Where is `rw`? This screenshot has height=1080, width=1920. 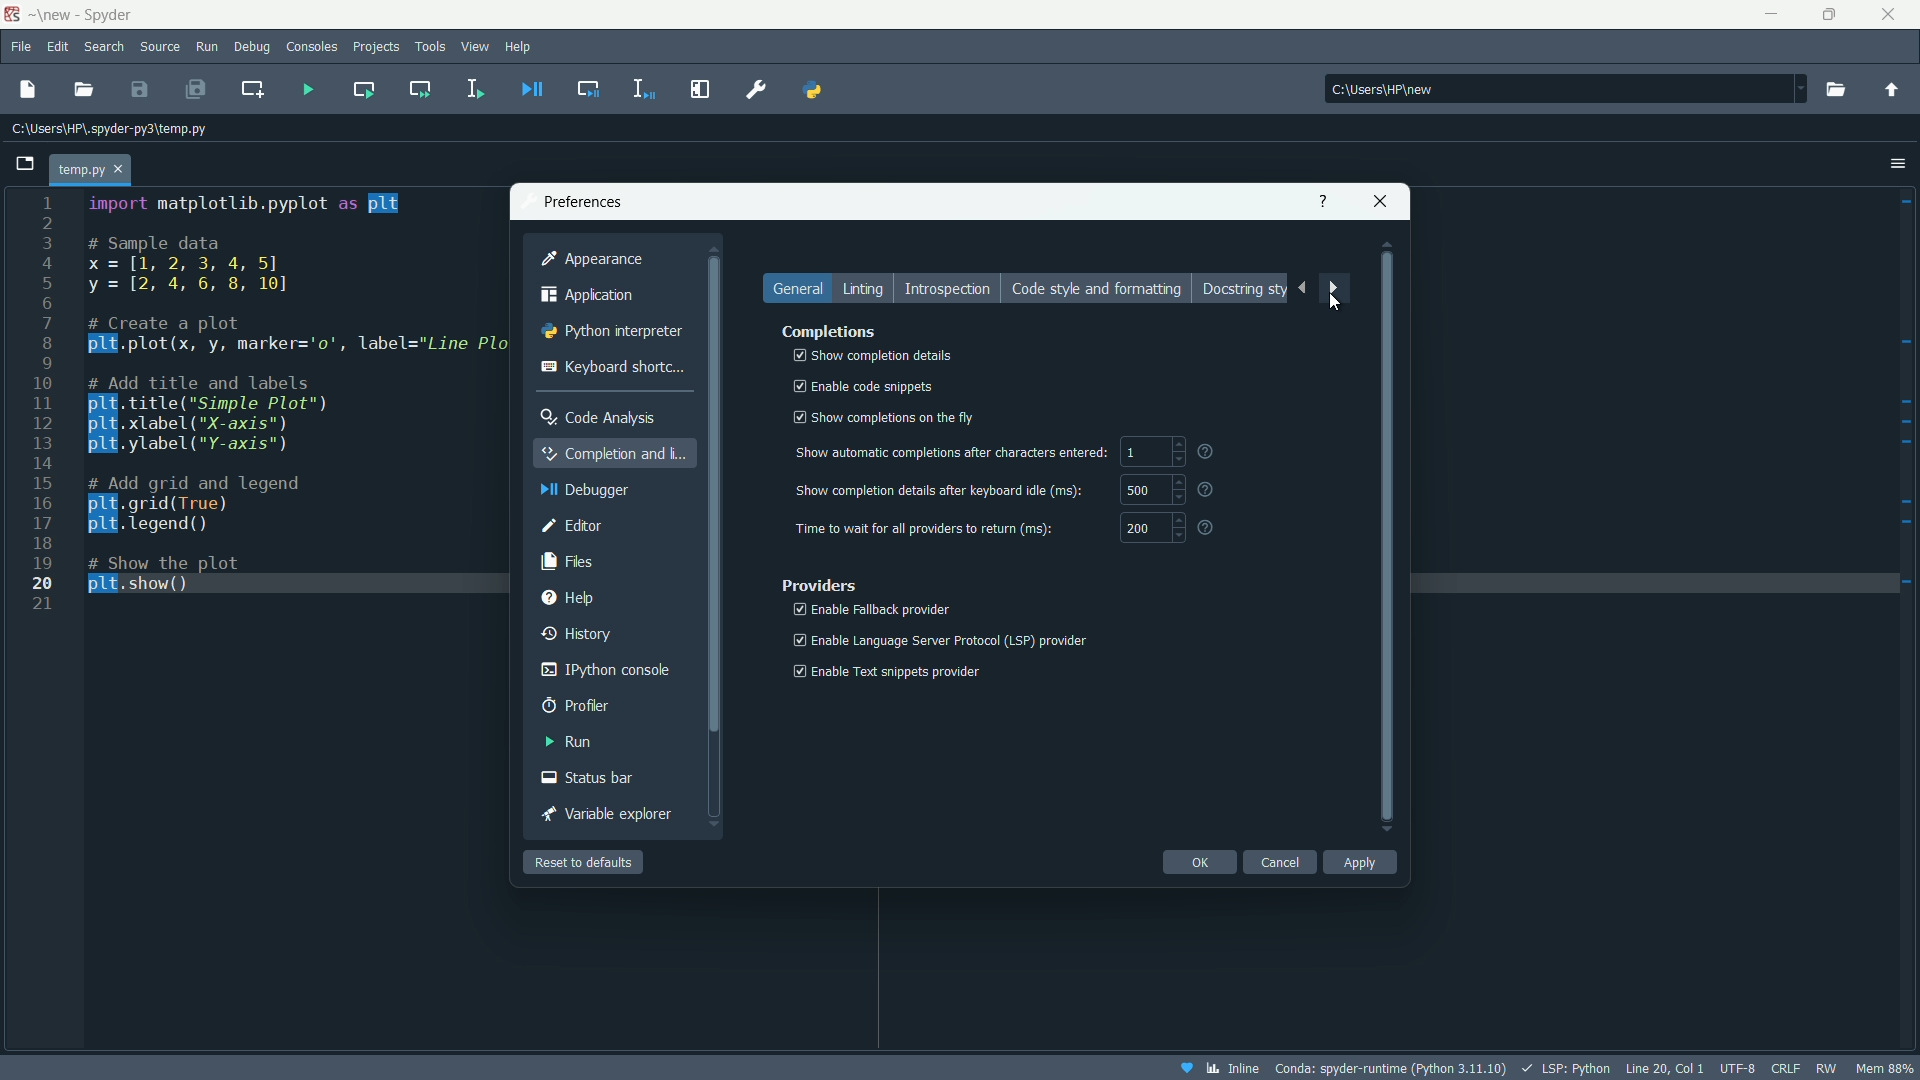 rw is located at coordinates (1831, 1068).